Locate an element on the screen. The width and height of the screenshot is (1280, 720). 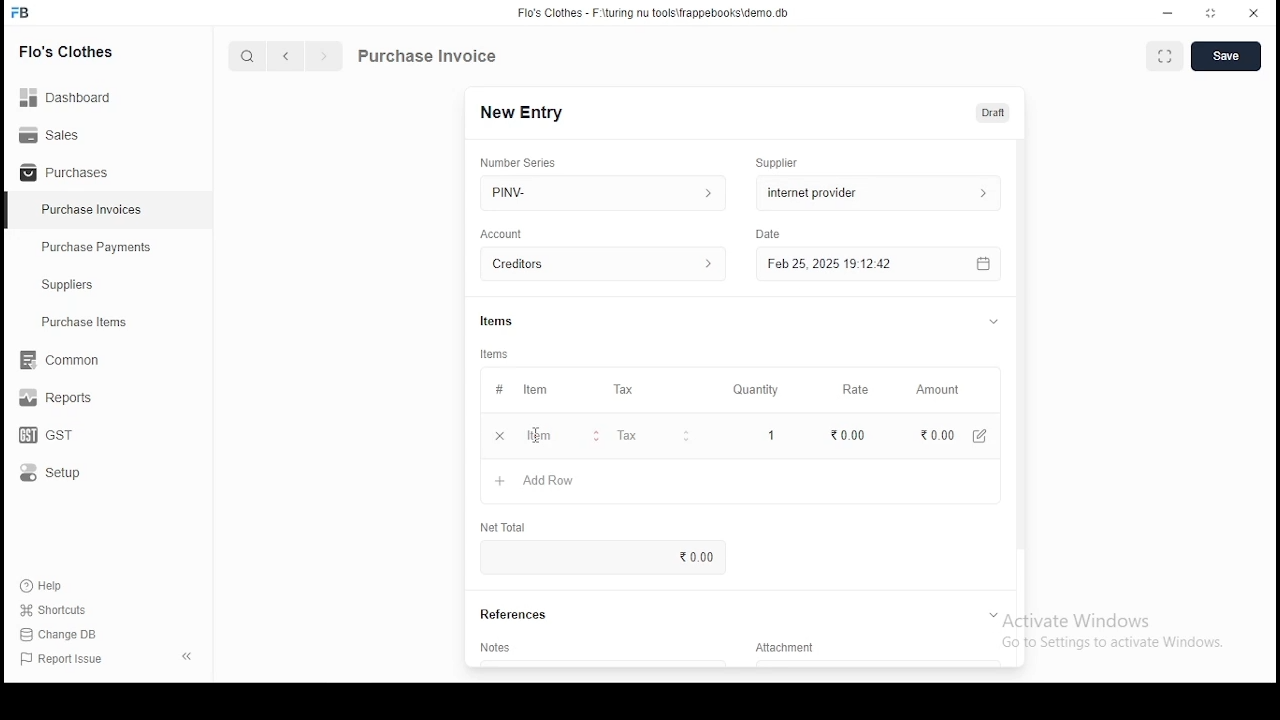
create new item is located at coordinates (981, 437).